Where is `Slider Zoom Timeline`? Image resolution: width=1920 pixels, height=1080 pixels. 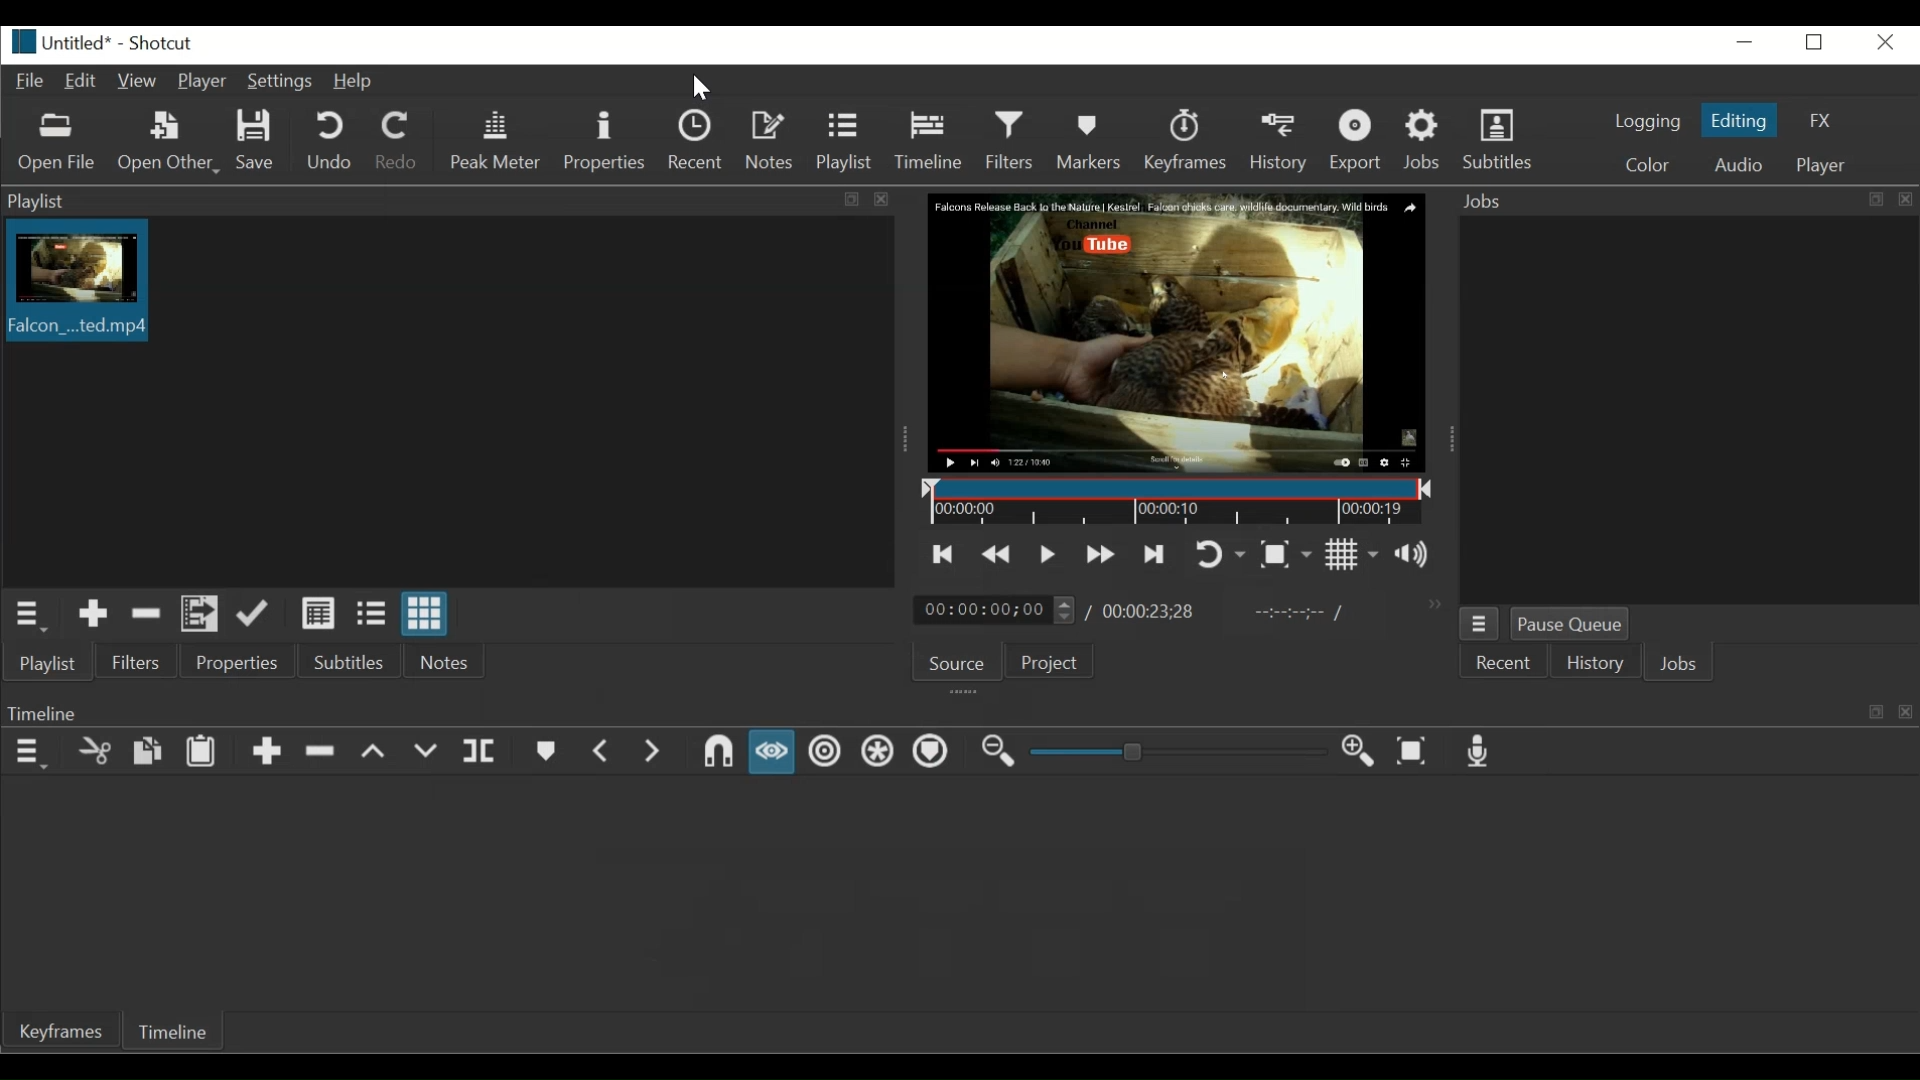 Slider Zoom Timeline is located at coordinates (1175, 752).